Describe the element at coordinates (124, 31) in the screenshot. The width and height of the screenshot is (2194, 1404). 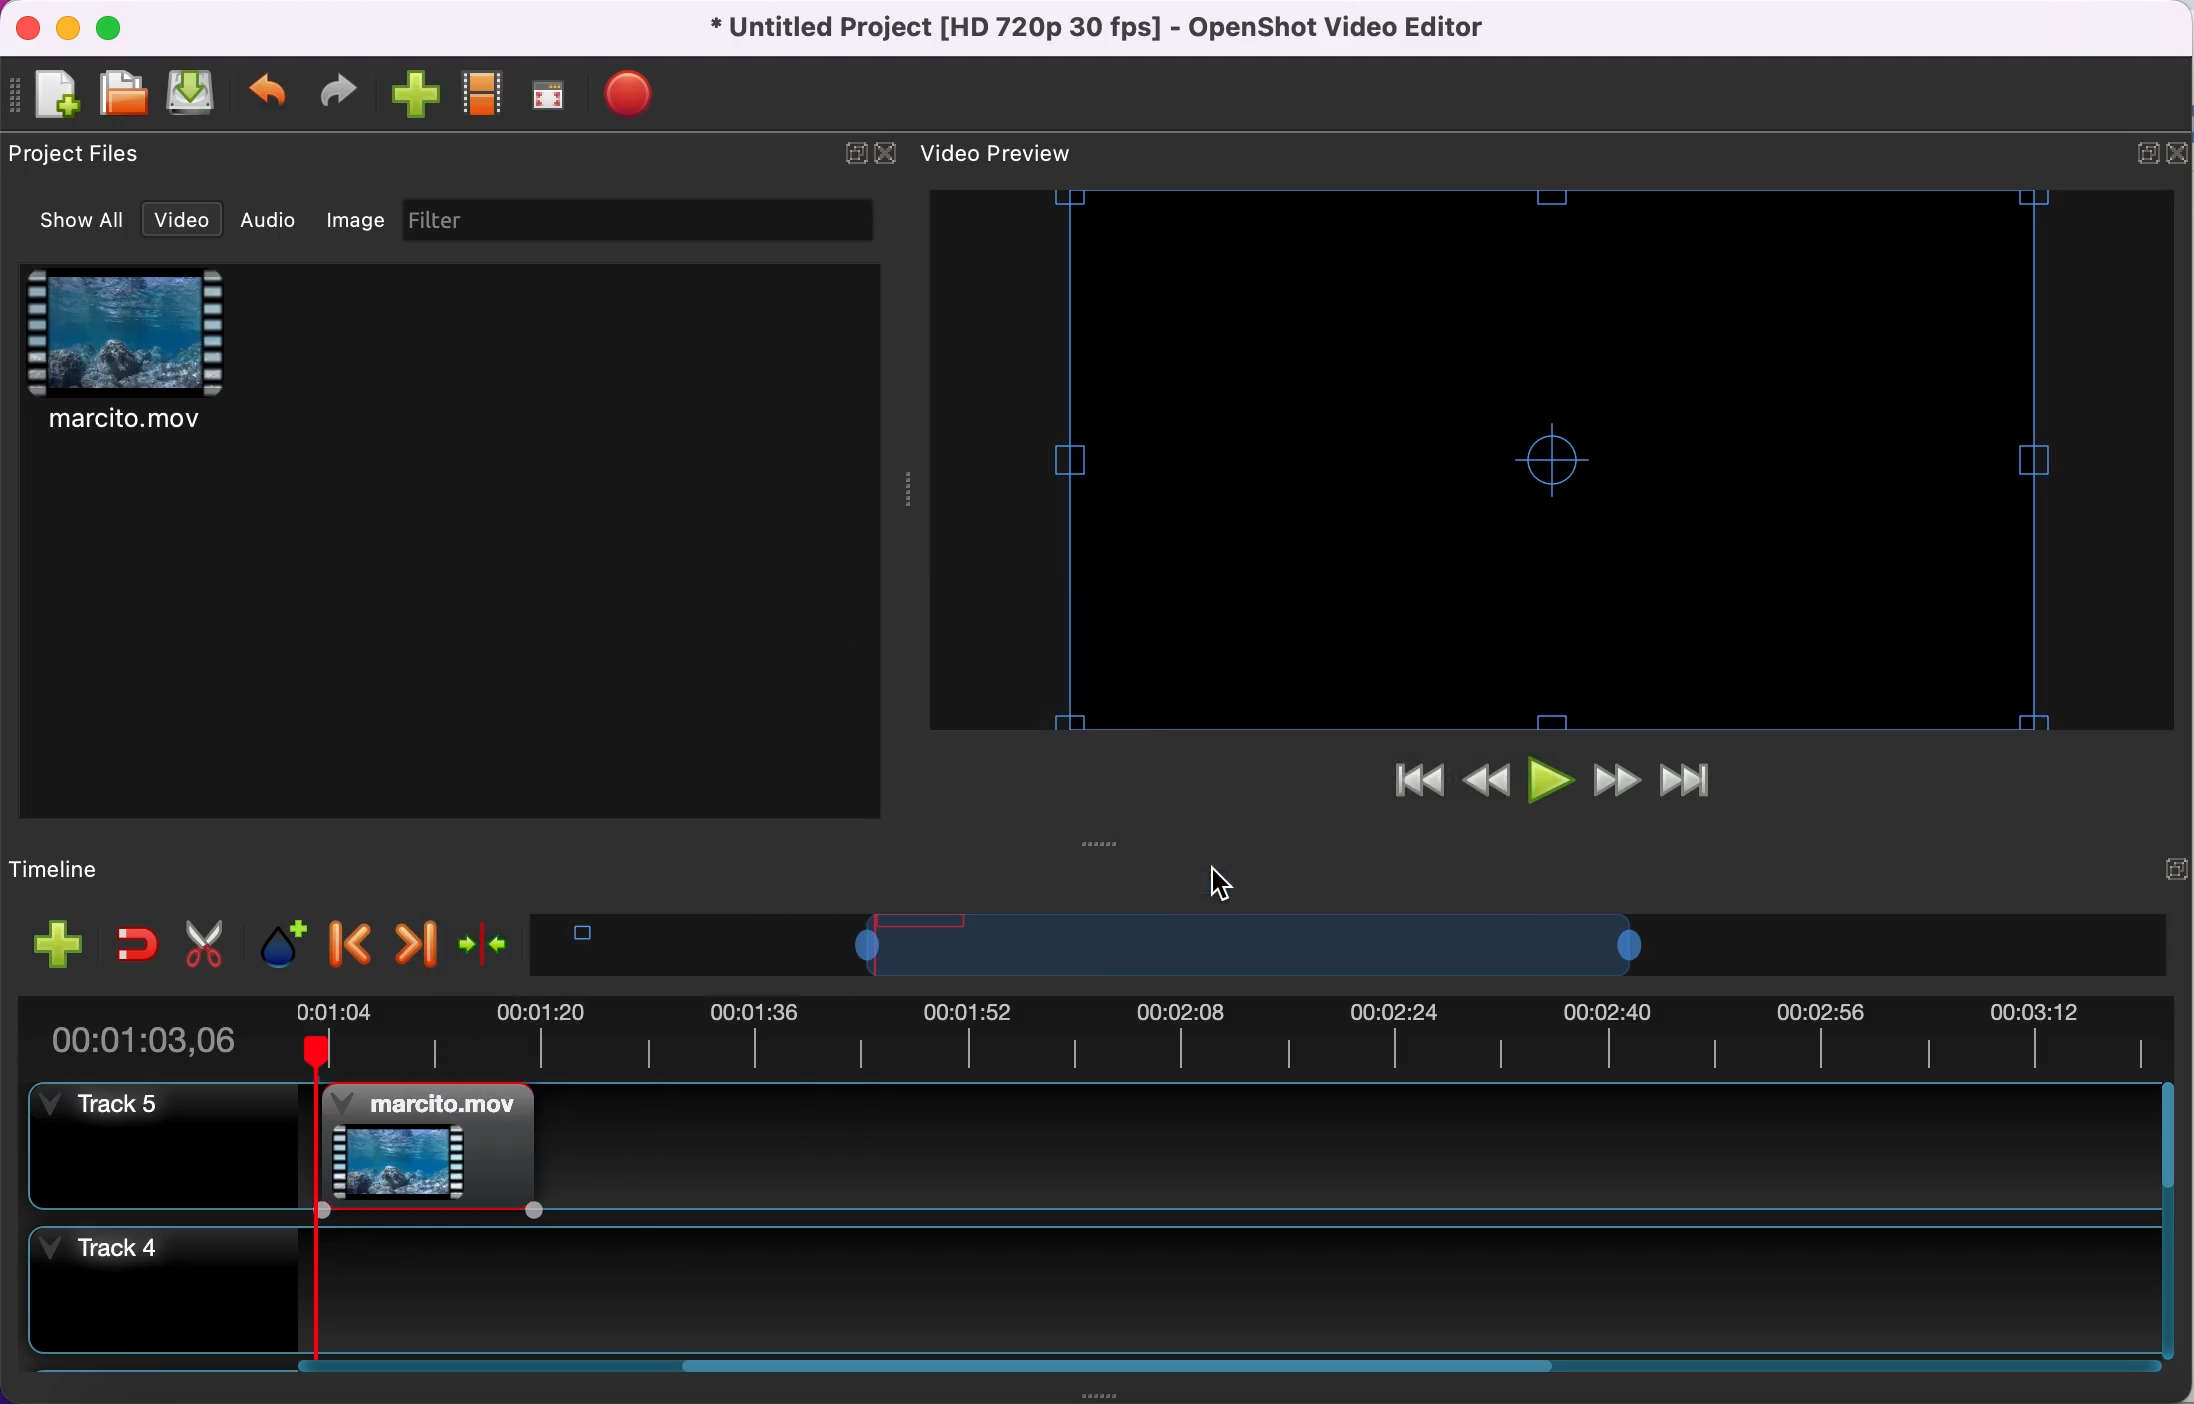
I see `maximize` at that location.